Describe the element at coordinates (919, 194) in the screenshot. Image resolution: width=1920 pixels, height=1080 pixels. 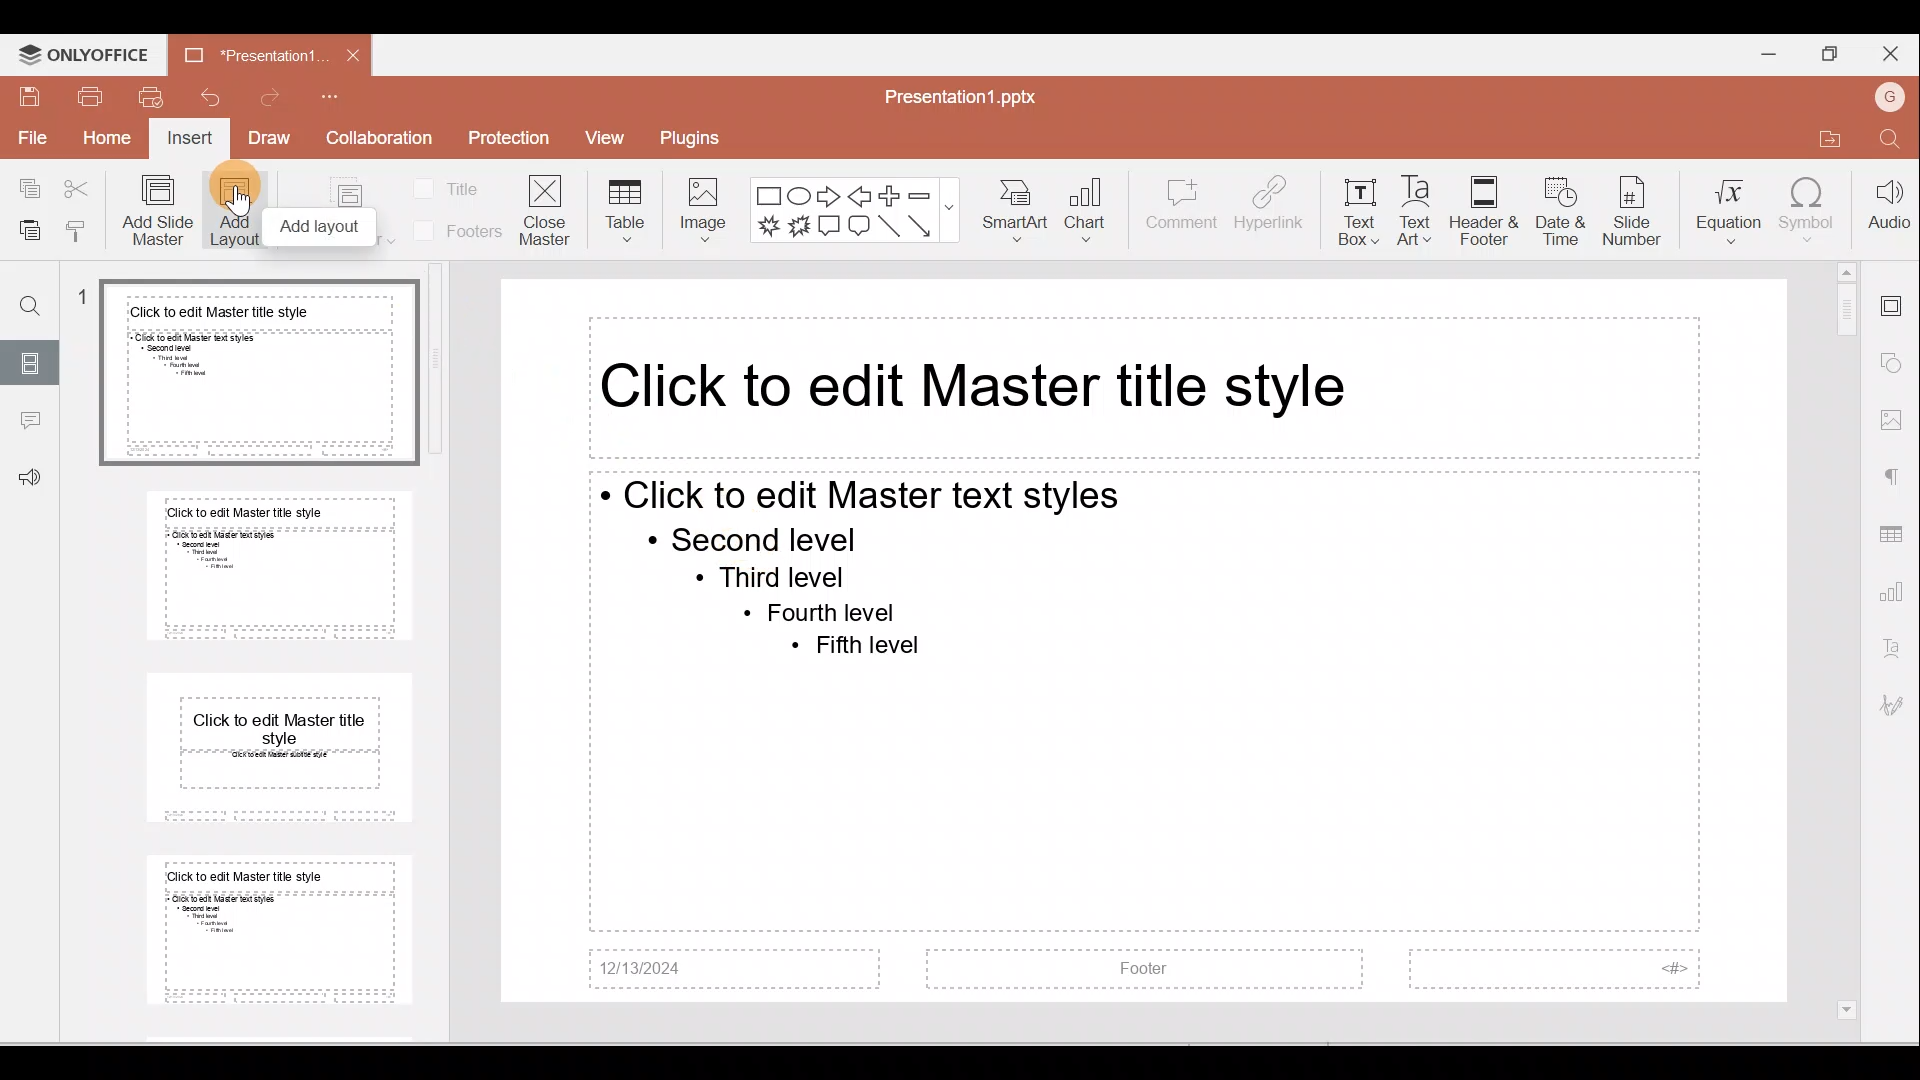
I see `Minus` at that location.